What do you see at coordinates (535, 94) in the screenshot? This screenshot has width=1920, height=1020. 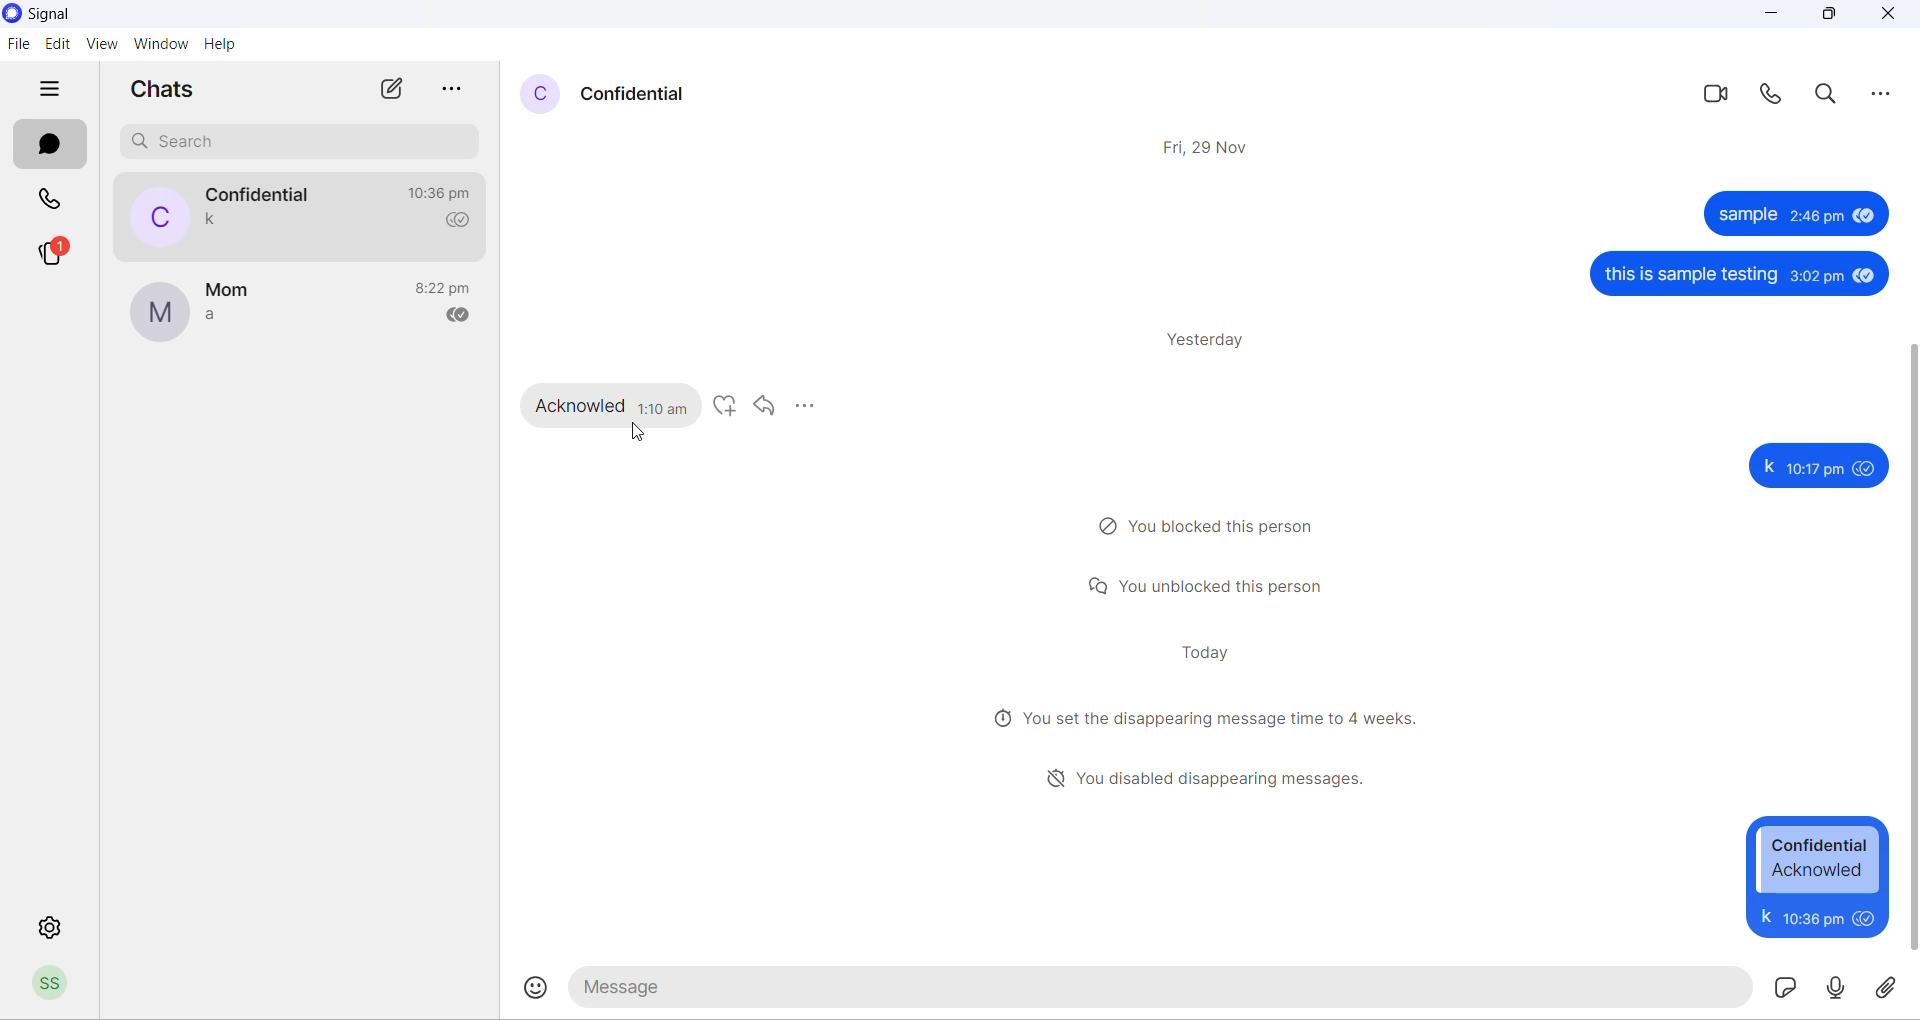 I see `profile picture` at bounding box center [535, 94].